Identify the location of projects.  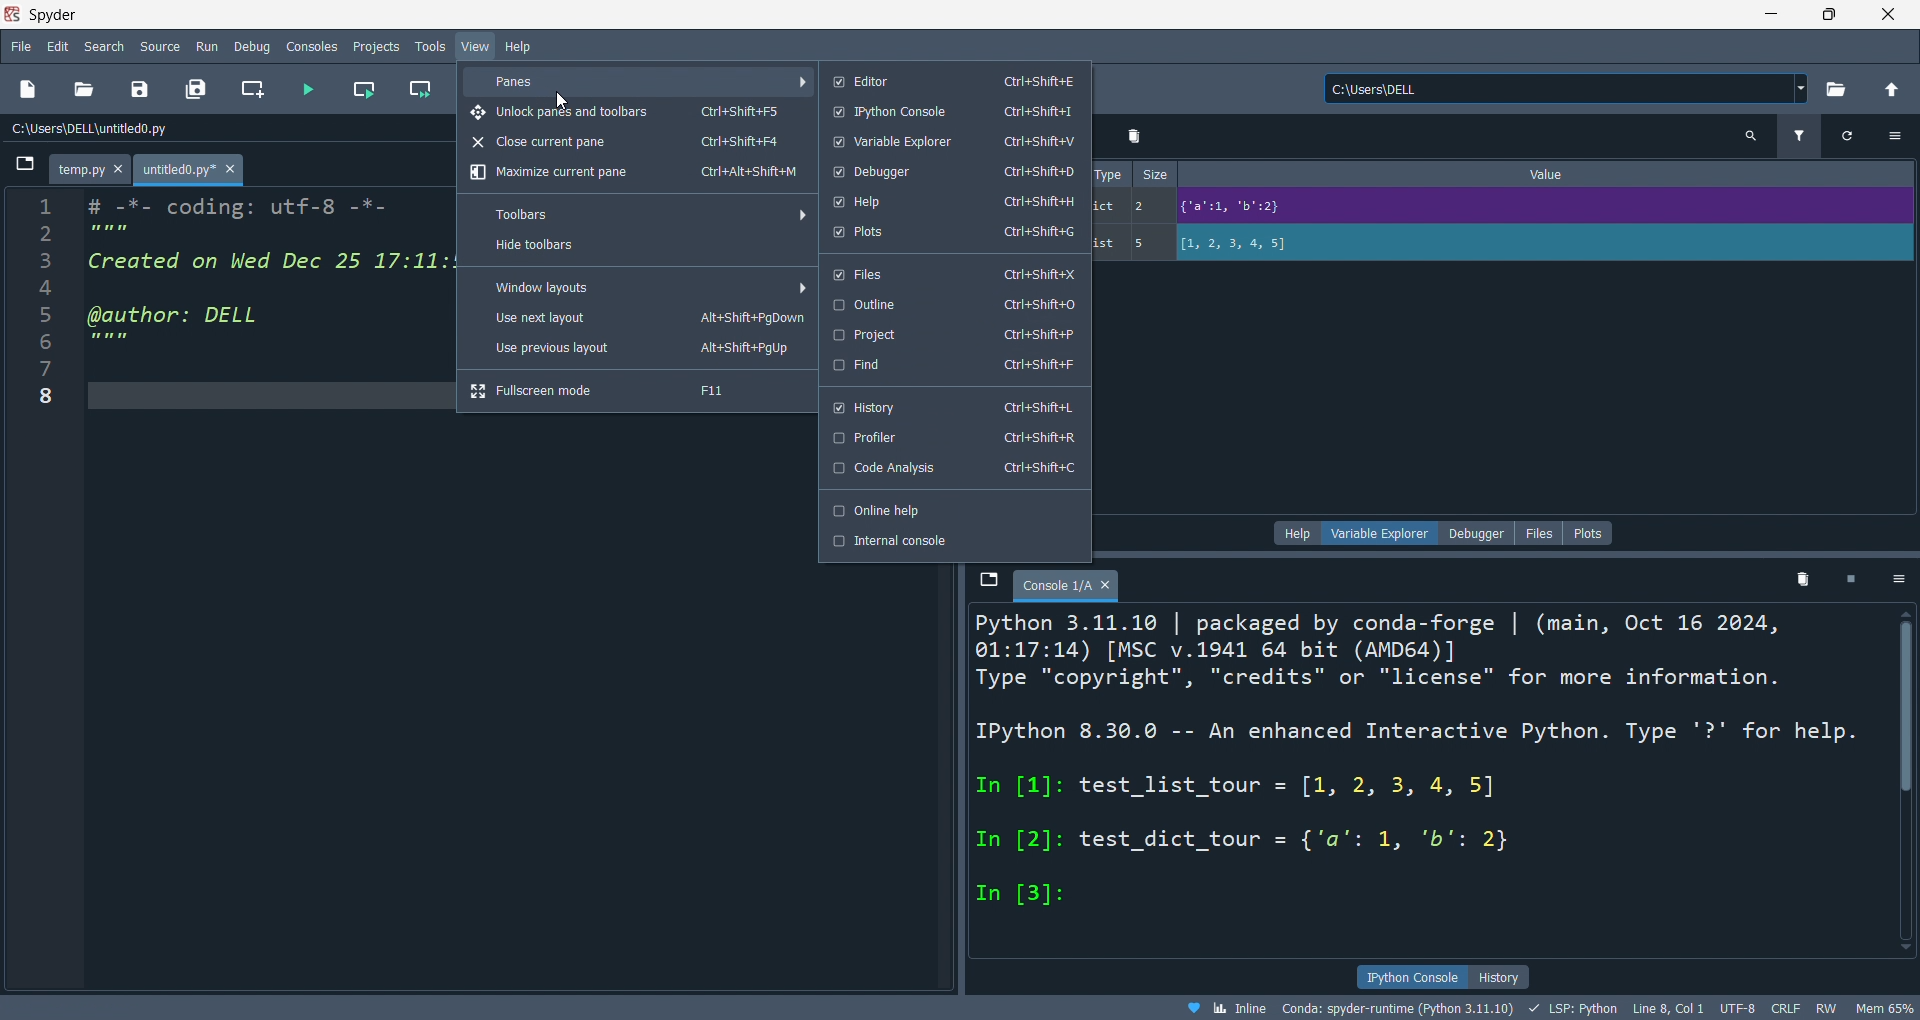
(382, 47).